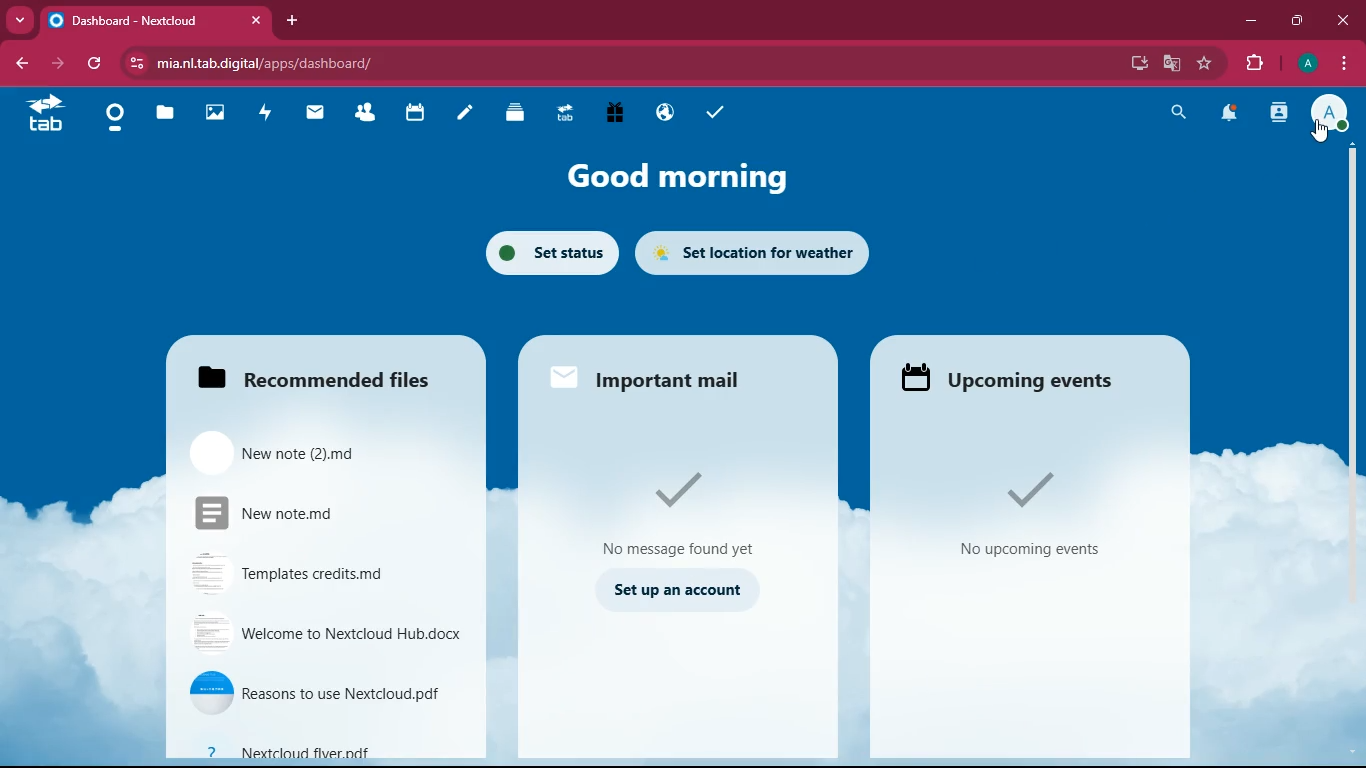  What do you see at coordinates (683, 592) in the screenshot?
I see `set up an account` at bounding box center [683, 592].